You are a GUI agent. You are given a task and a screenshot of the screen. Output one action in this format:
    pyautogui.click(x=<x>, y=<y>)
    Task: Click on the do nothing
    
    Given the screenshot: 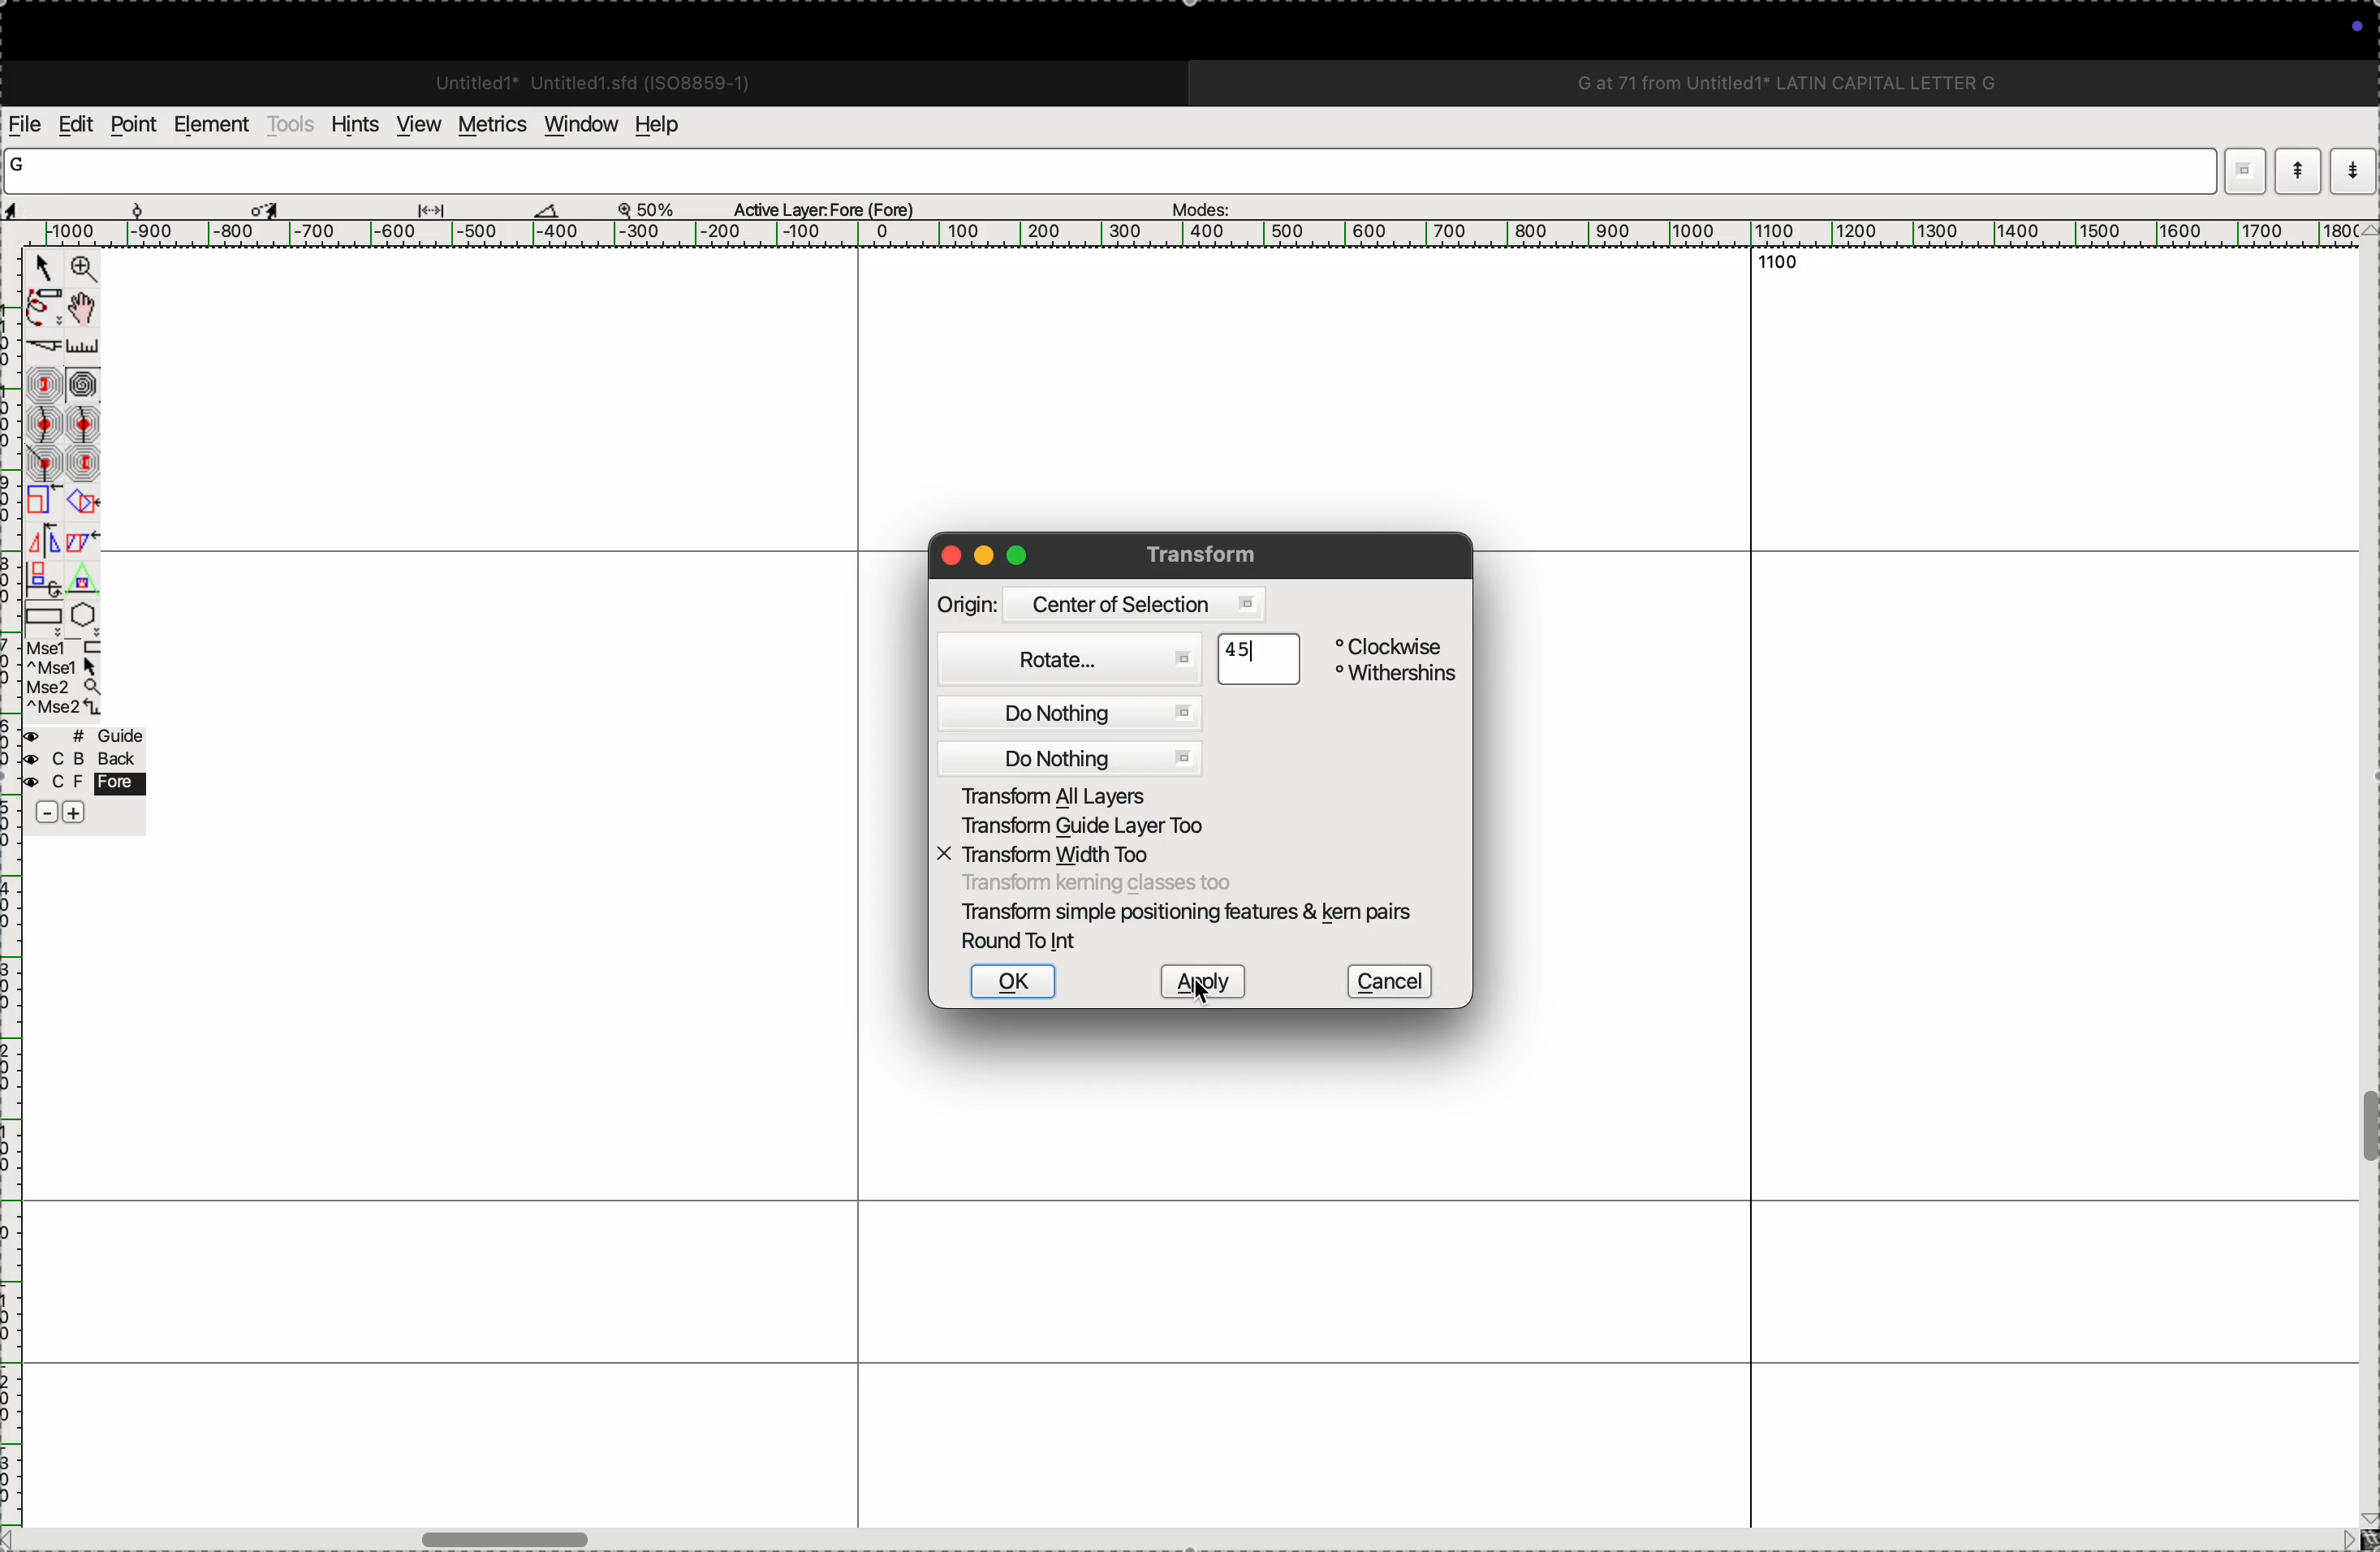 What is the action you would take?
    pyautogui.click(x=1074, y=759)
    